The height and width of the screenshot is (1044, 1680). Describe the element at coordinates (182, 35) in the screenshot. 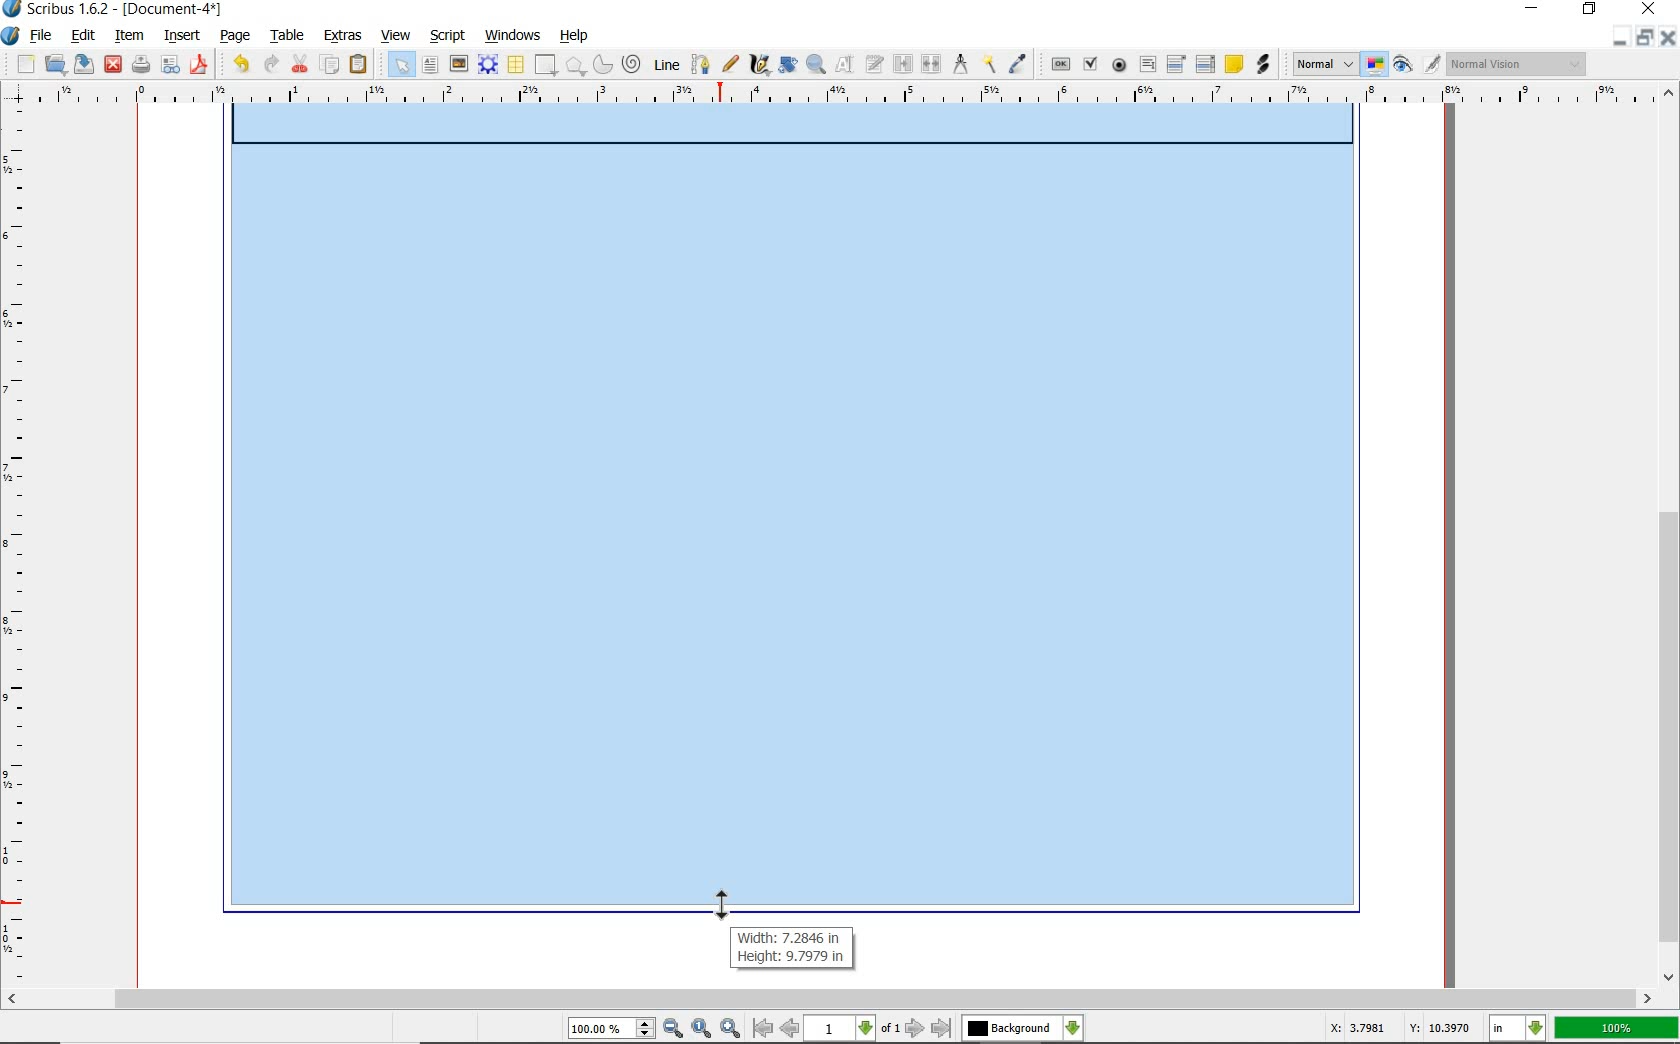

I see `insert` at that location.